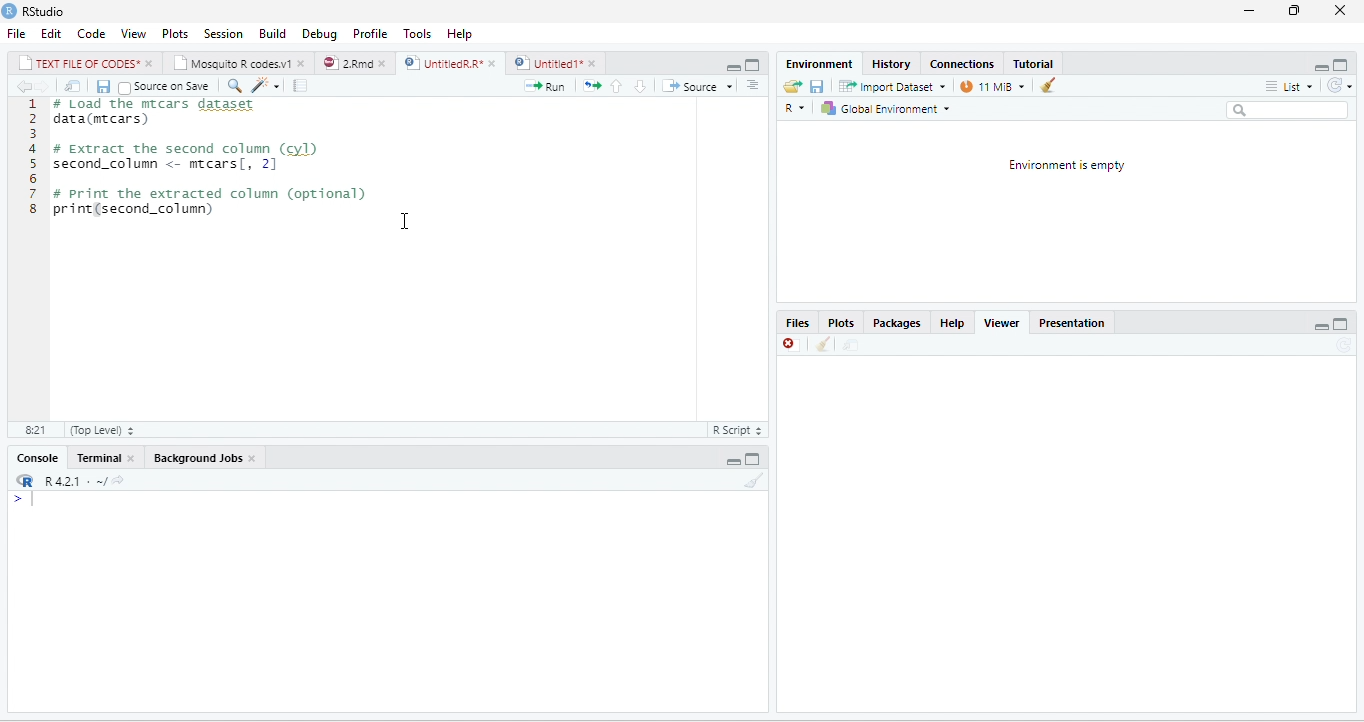 The width and height of the screenshot is (1364, 722). Describe the element at coordinates (97, 459) in the screenshot. I see `Terminal` at that location.